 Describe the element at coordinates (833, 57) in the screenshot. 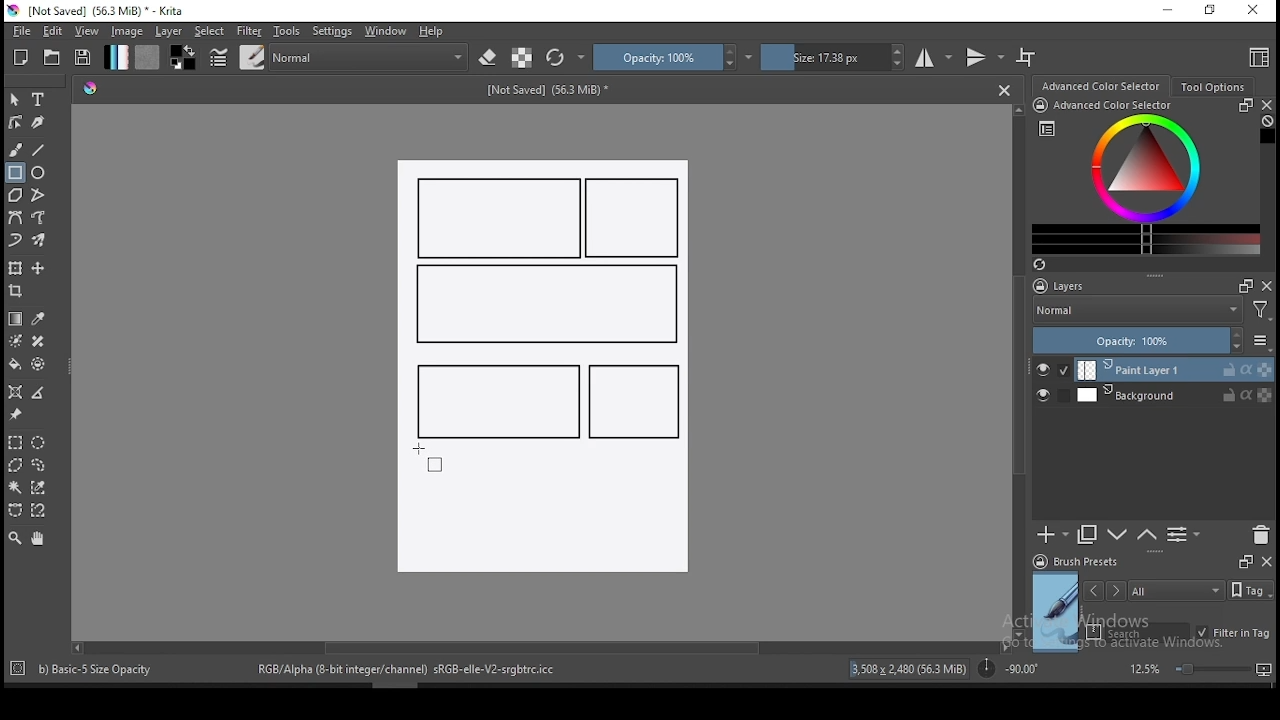

I see `size` at that location.